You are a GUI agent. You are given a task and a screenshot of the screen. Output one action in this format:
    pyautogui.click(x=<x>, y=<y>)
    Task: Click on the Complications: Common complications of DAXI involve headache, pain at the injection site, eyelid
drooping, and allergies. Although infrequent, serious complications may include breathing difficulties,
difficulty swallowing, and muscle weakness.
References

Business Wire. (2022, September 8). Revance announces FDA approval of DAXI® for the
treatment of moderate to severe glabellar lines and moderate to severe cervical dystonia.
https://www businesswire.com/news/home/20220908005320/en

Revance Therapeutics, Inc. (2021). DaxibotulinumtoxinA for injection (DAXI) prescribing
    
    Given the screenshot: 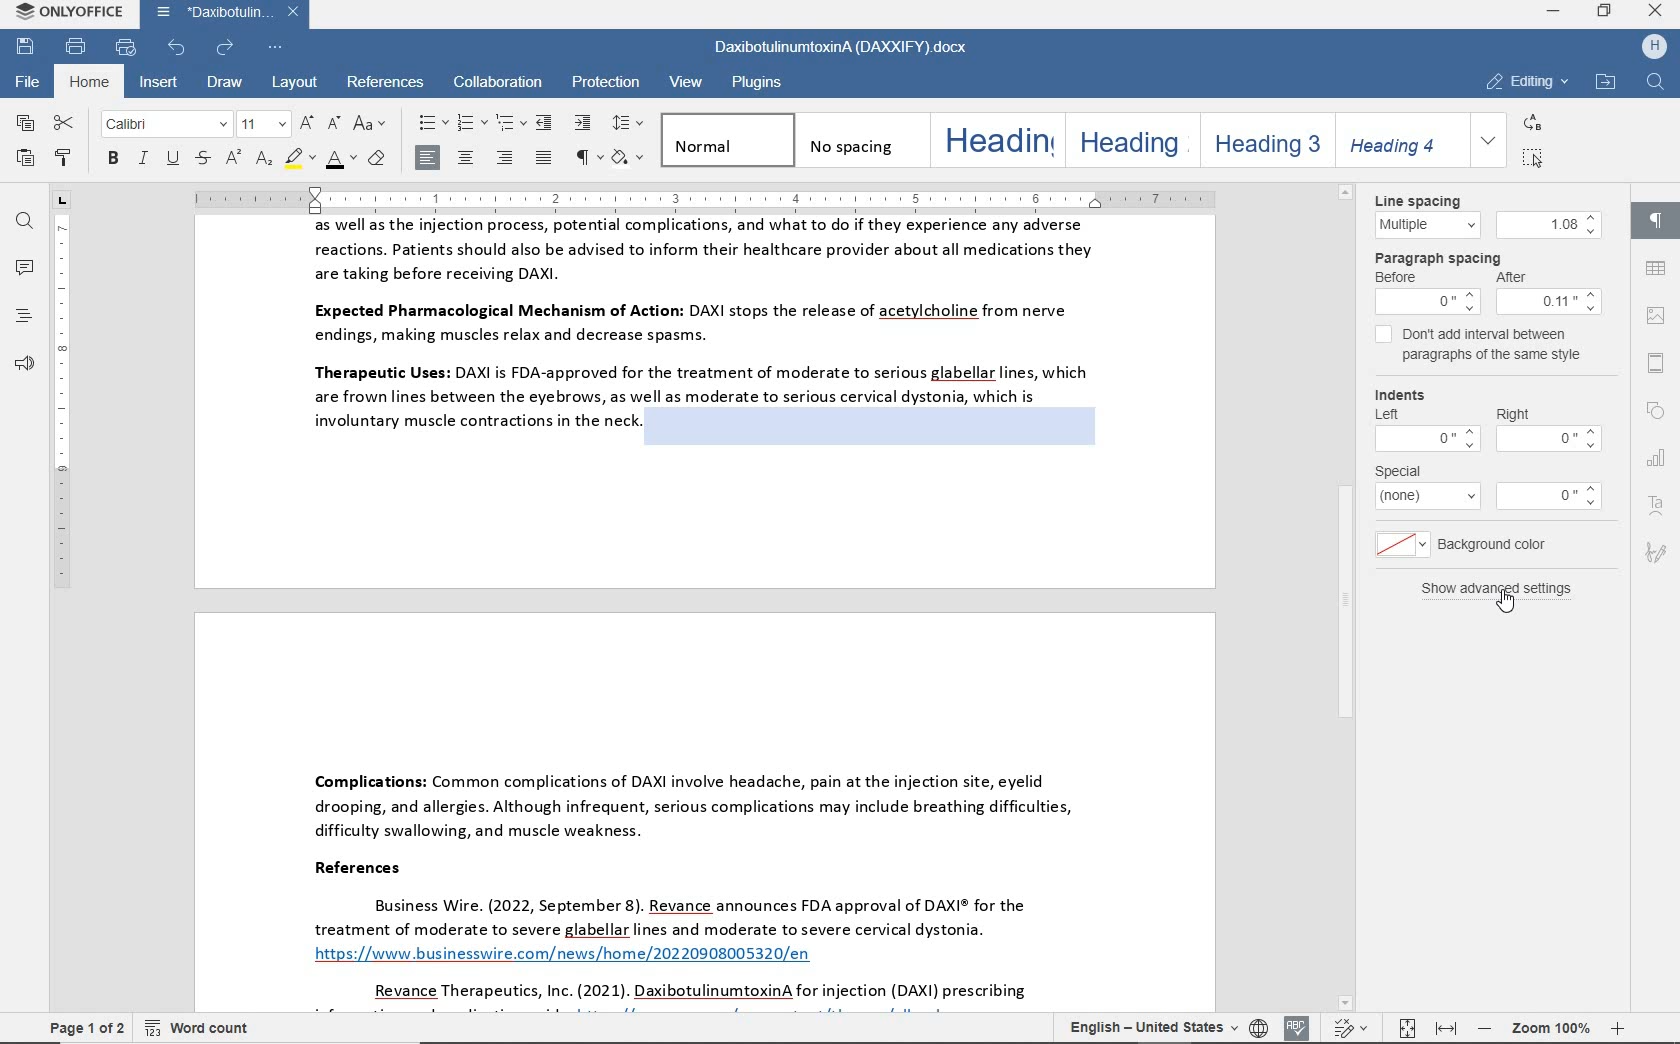 What is the action you would take?
    pyautogui.click(x=713, y=811)
    